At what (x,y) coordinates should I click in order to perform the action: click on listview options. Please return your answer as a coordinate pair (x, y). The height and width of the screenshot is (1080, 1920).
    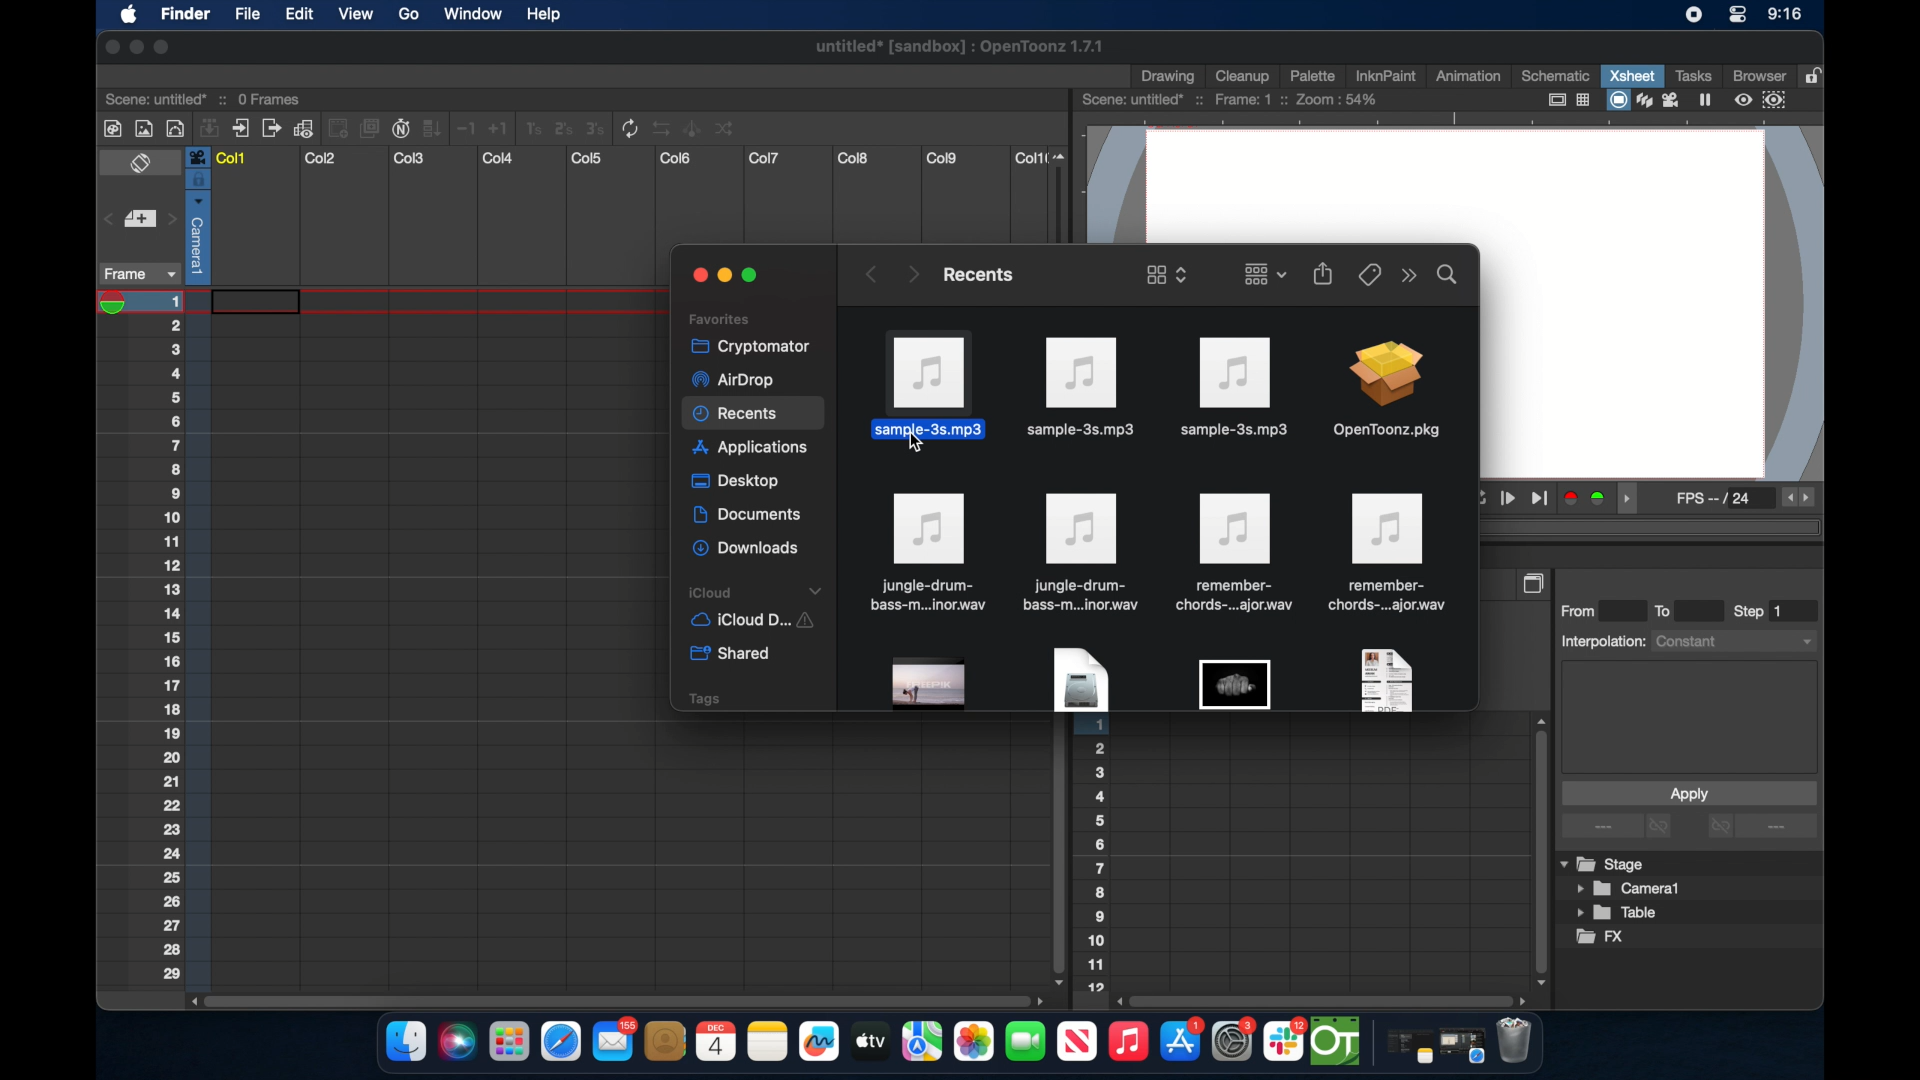
    Looking at the image, I should click on (1166, 274).